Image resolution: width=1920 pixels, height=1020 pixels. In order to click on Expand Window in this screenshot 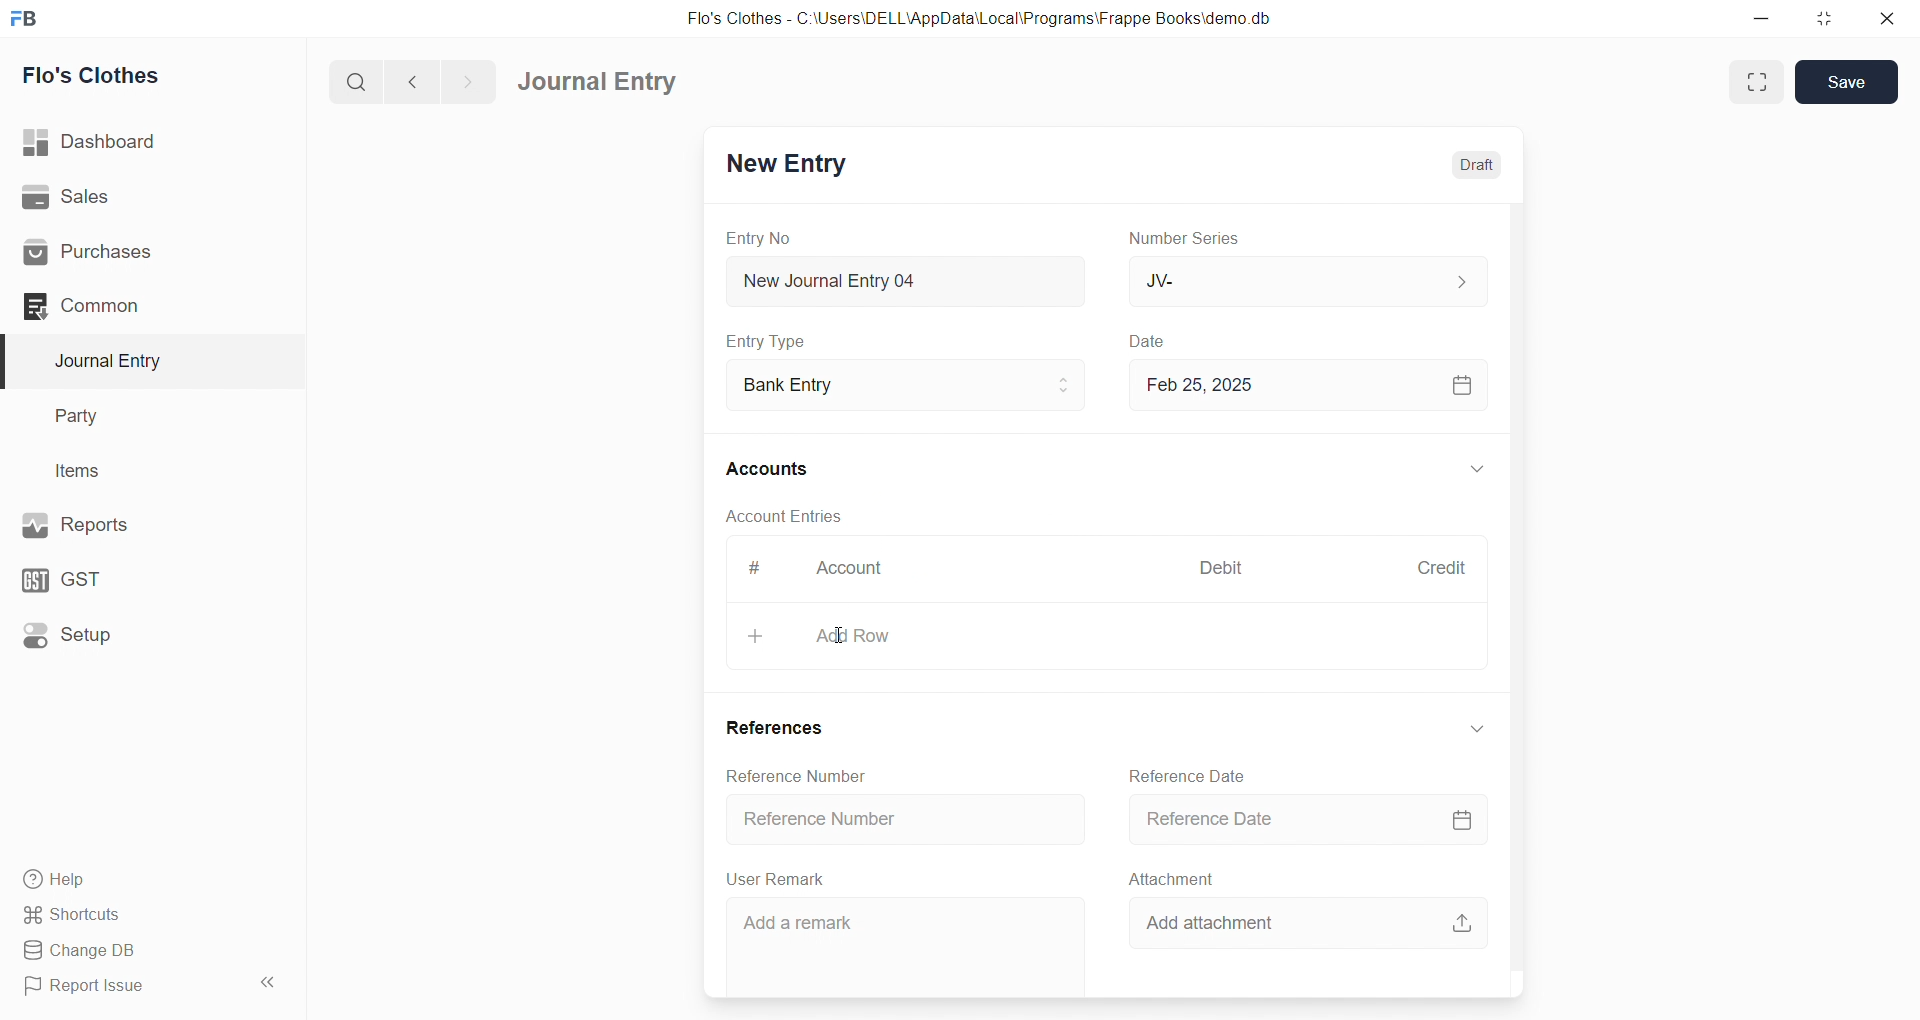, I will do `click(1754, 82)`.